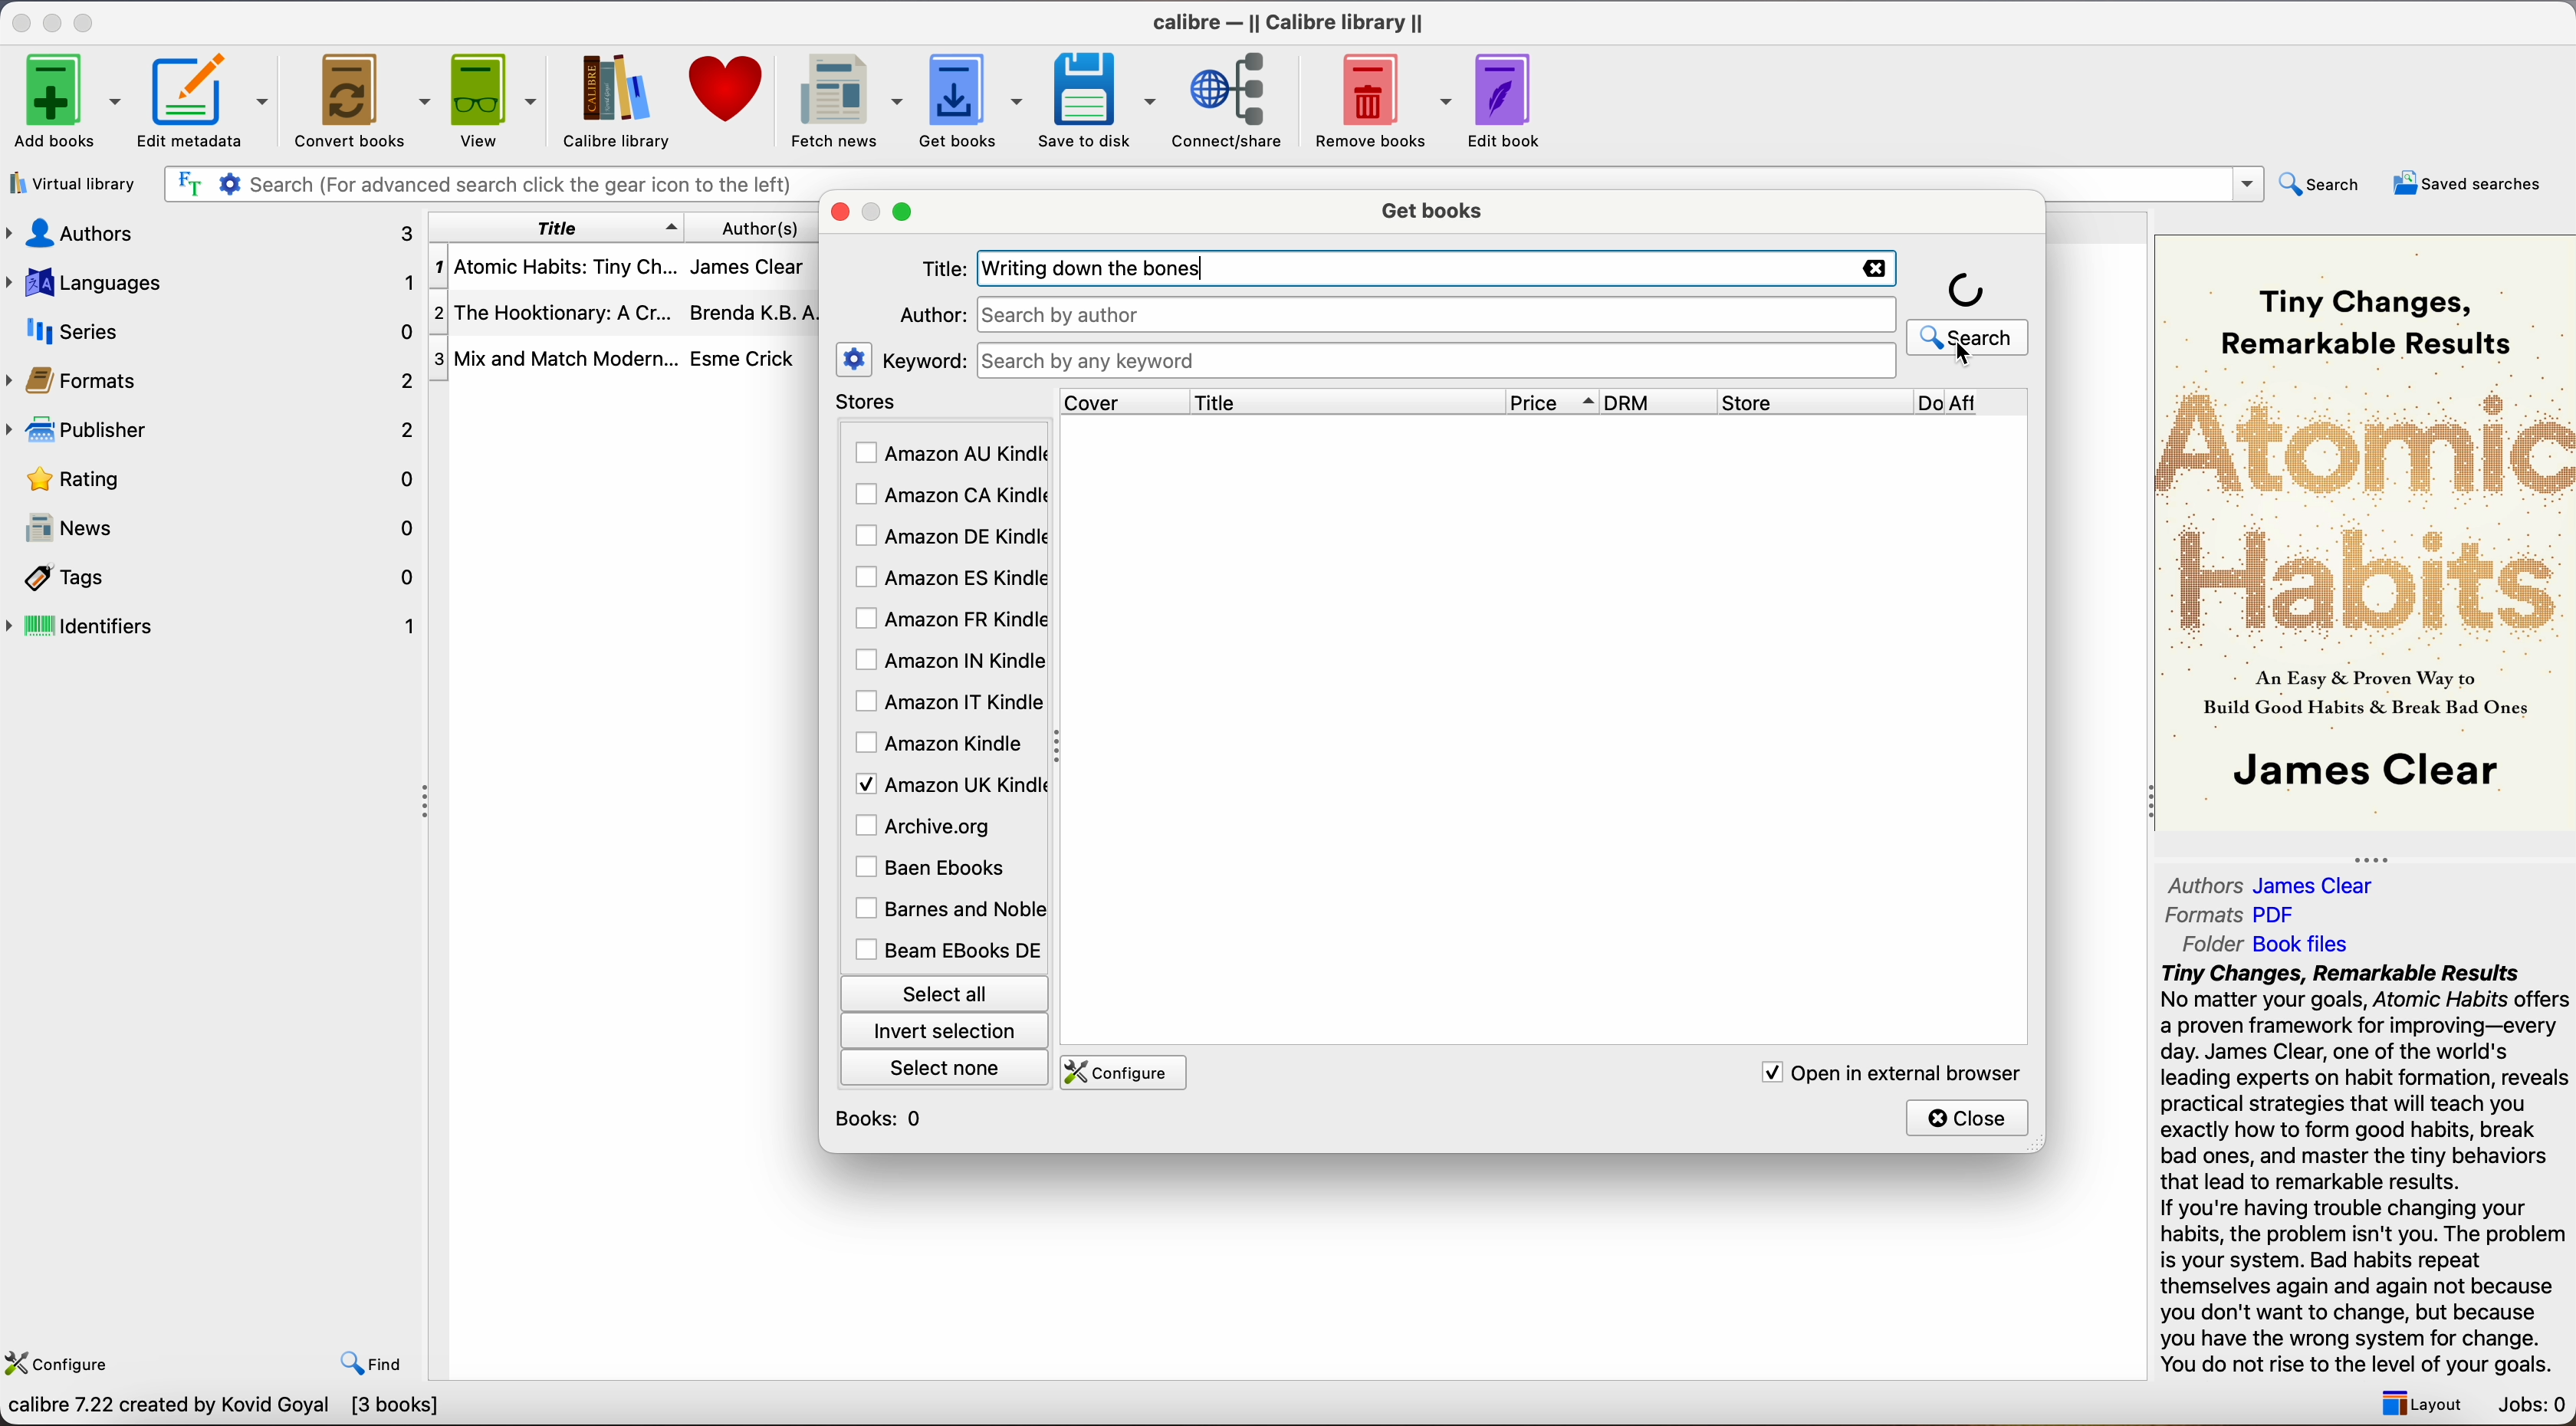 The image size is (2576, 1426). What do you see at coordinates (216, 580) in the screenshot?
I see `tags` at bounding box center [216, 580].